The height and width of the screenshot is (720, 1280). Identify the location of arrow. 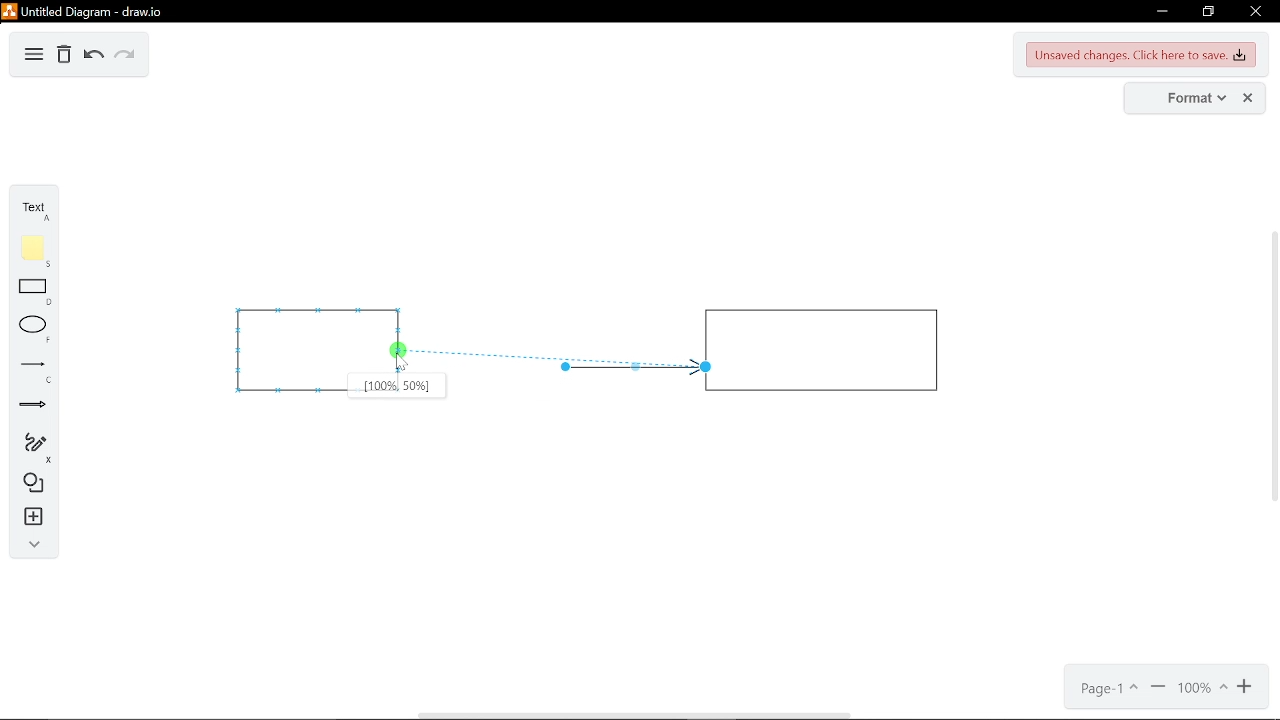
(630, 367).